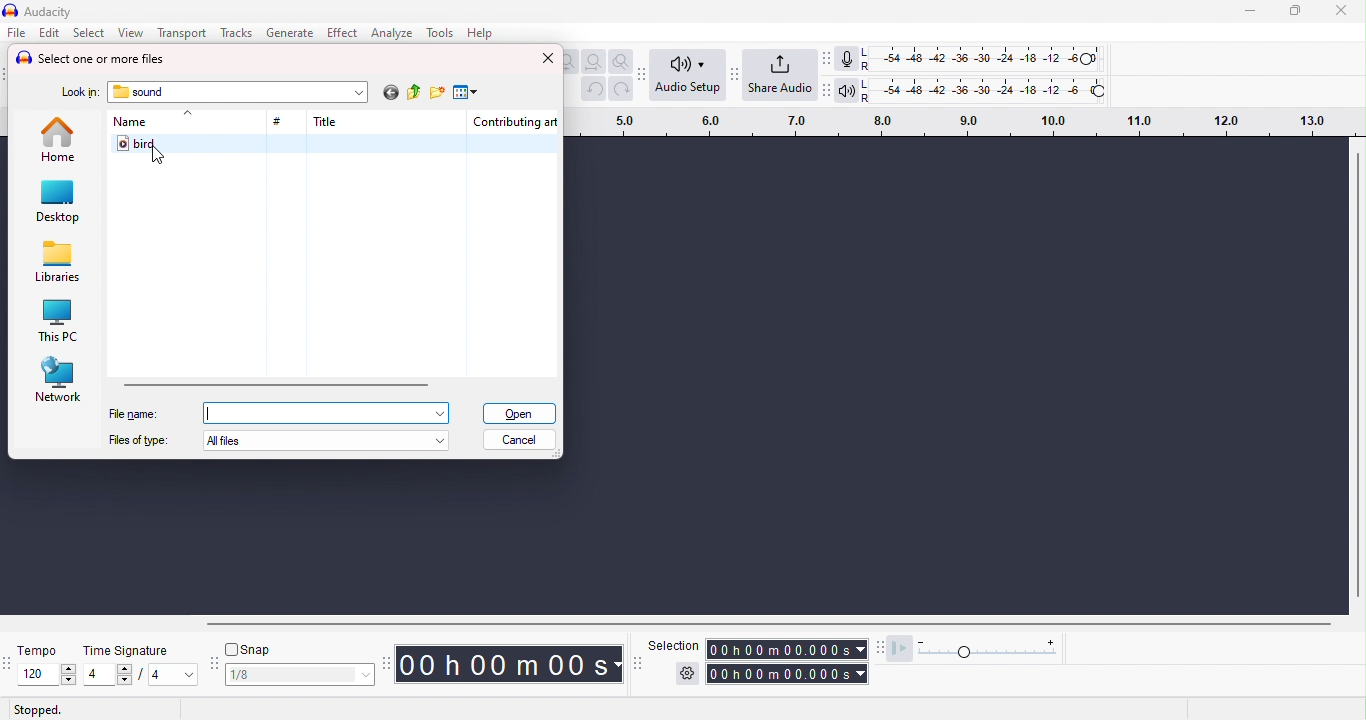  Describe the element at coordinates (61, 138) in the screenshot. I see `home` at that location.